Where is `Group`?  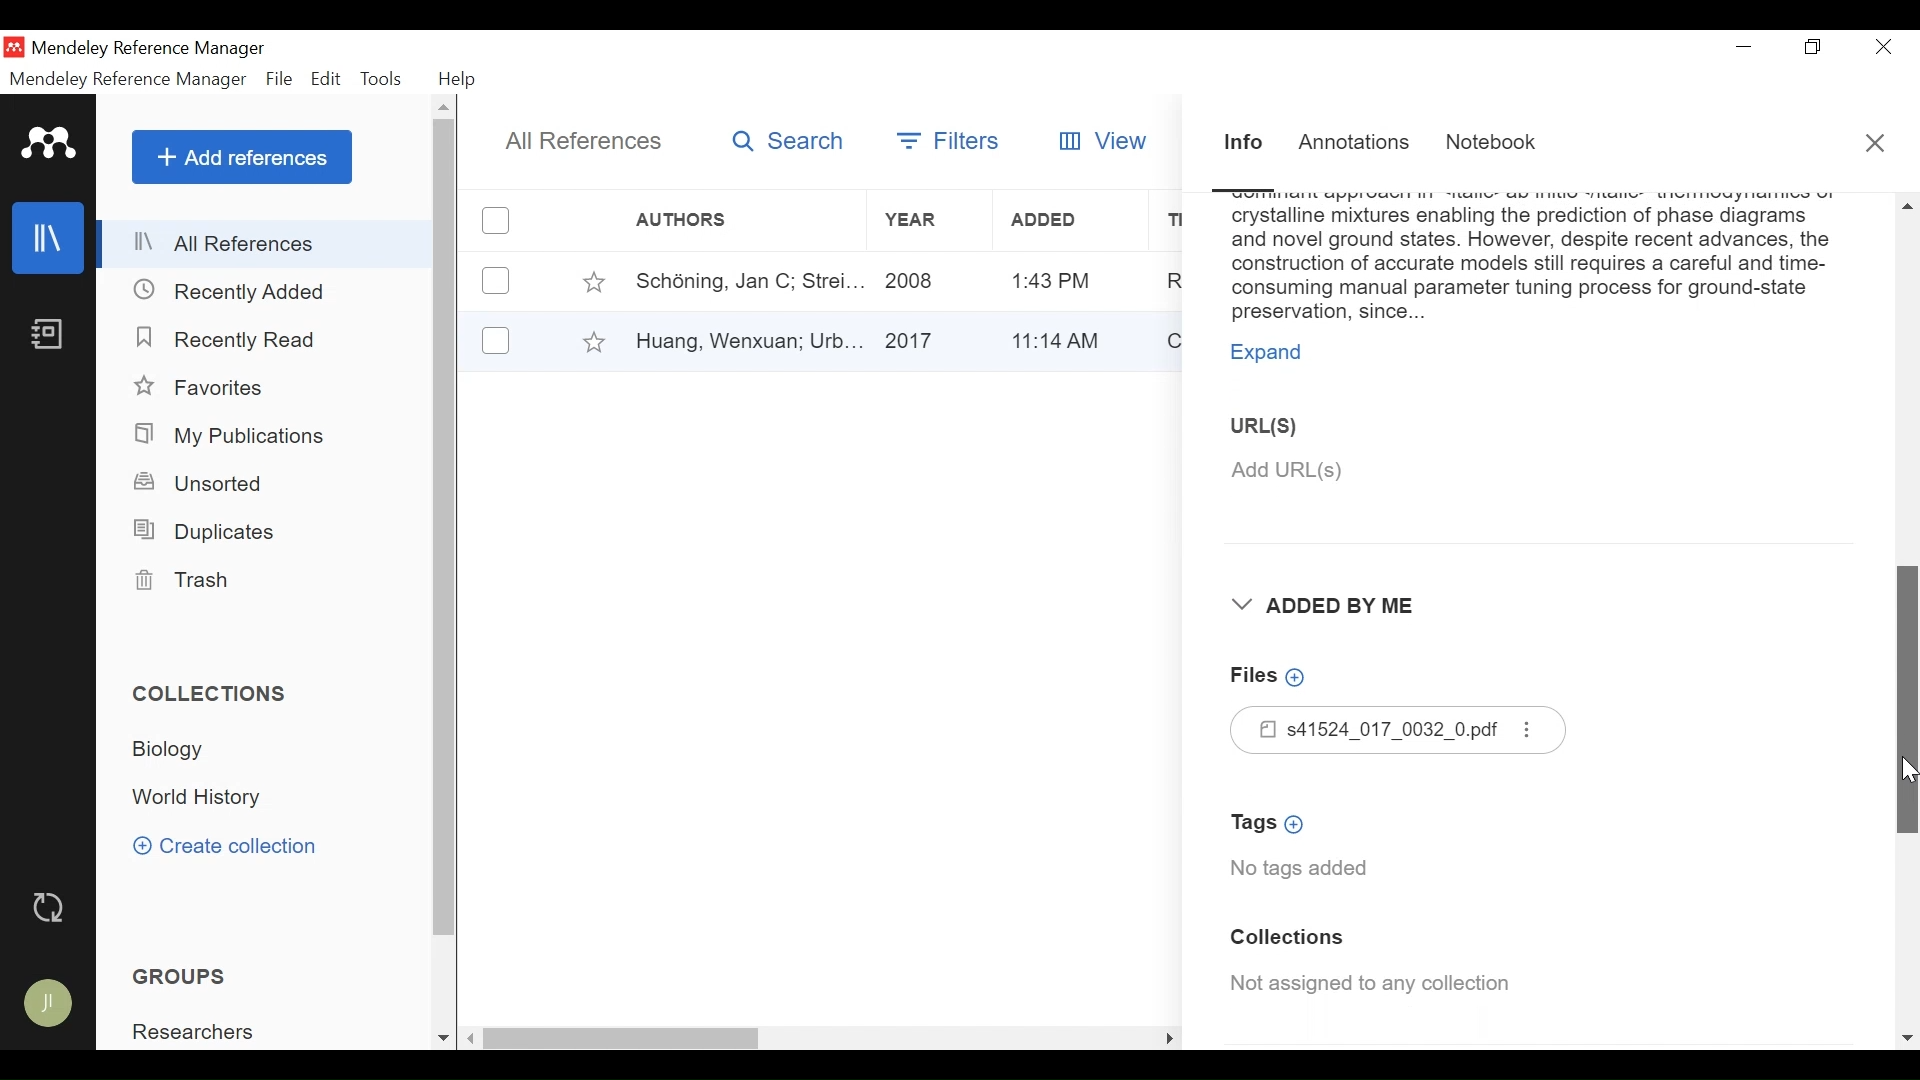 Group is located at coordinates (201, 1032).